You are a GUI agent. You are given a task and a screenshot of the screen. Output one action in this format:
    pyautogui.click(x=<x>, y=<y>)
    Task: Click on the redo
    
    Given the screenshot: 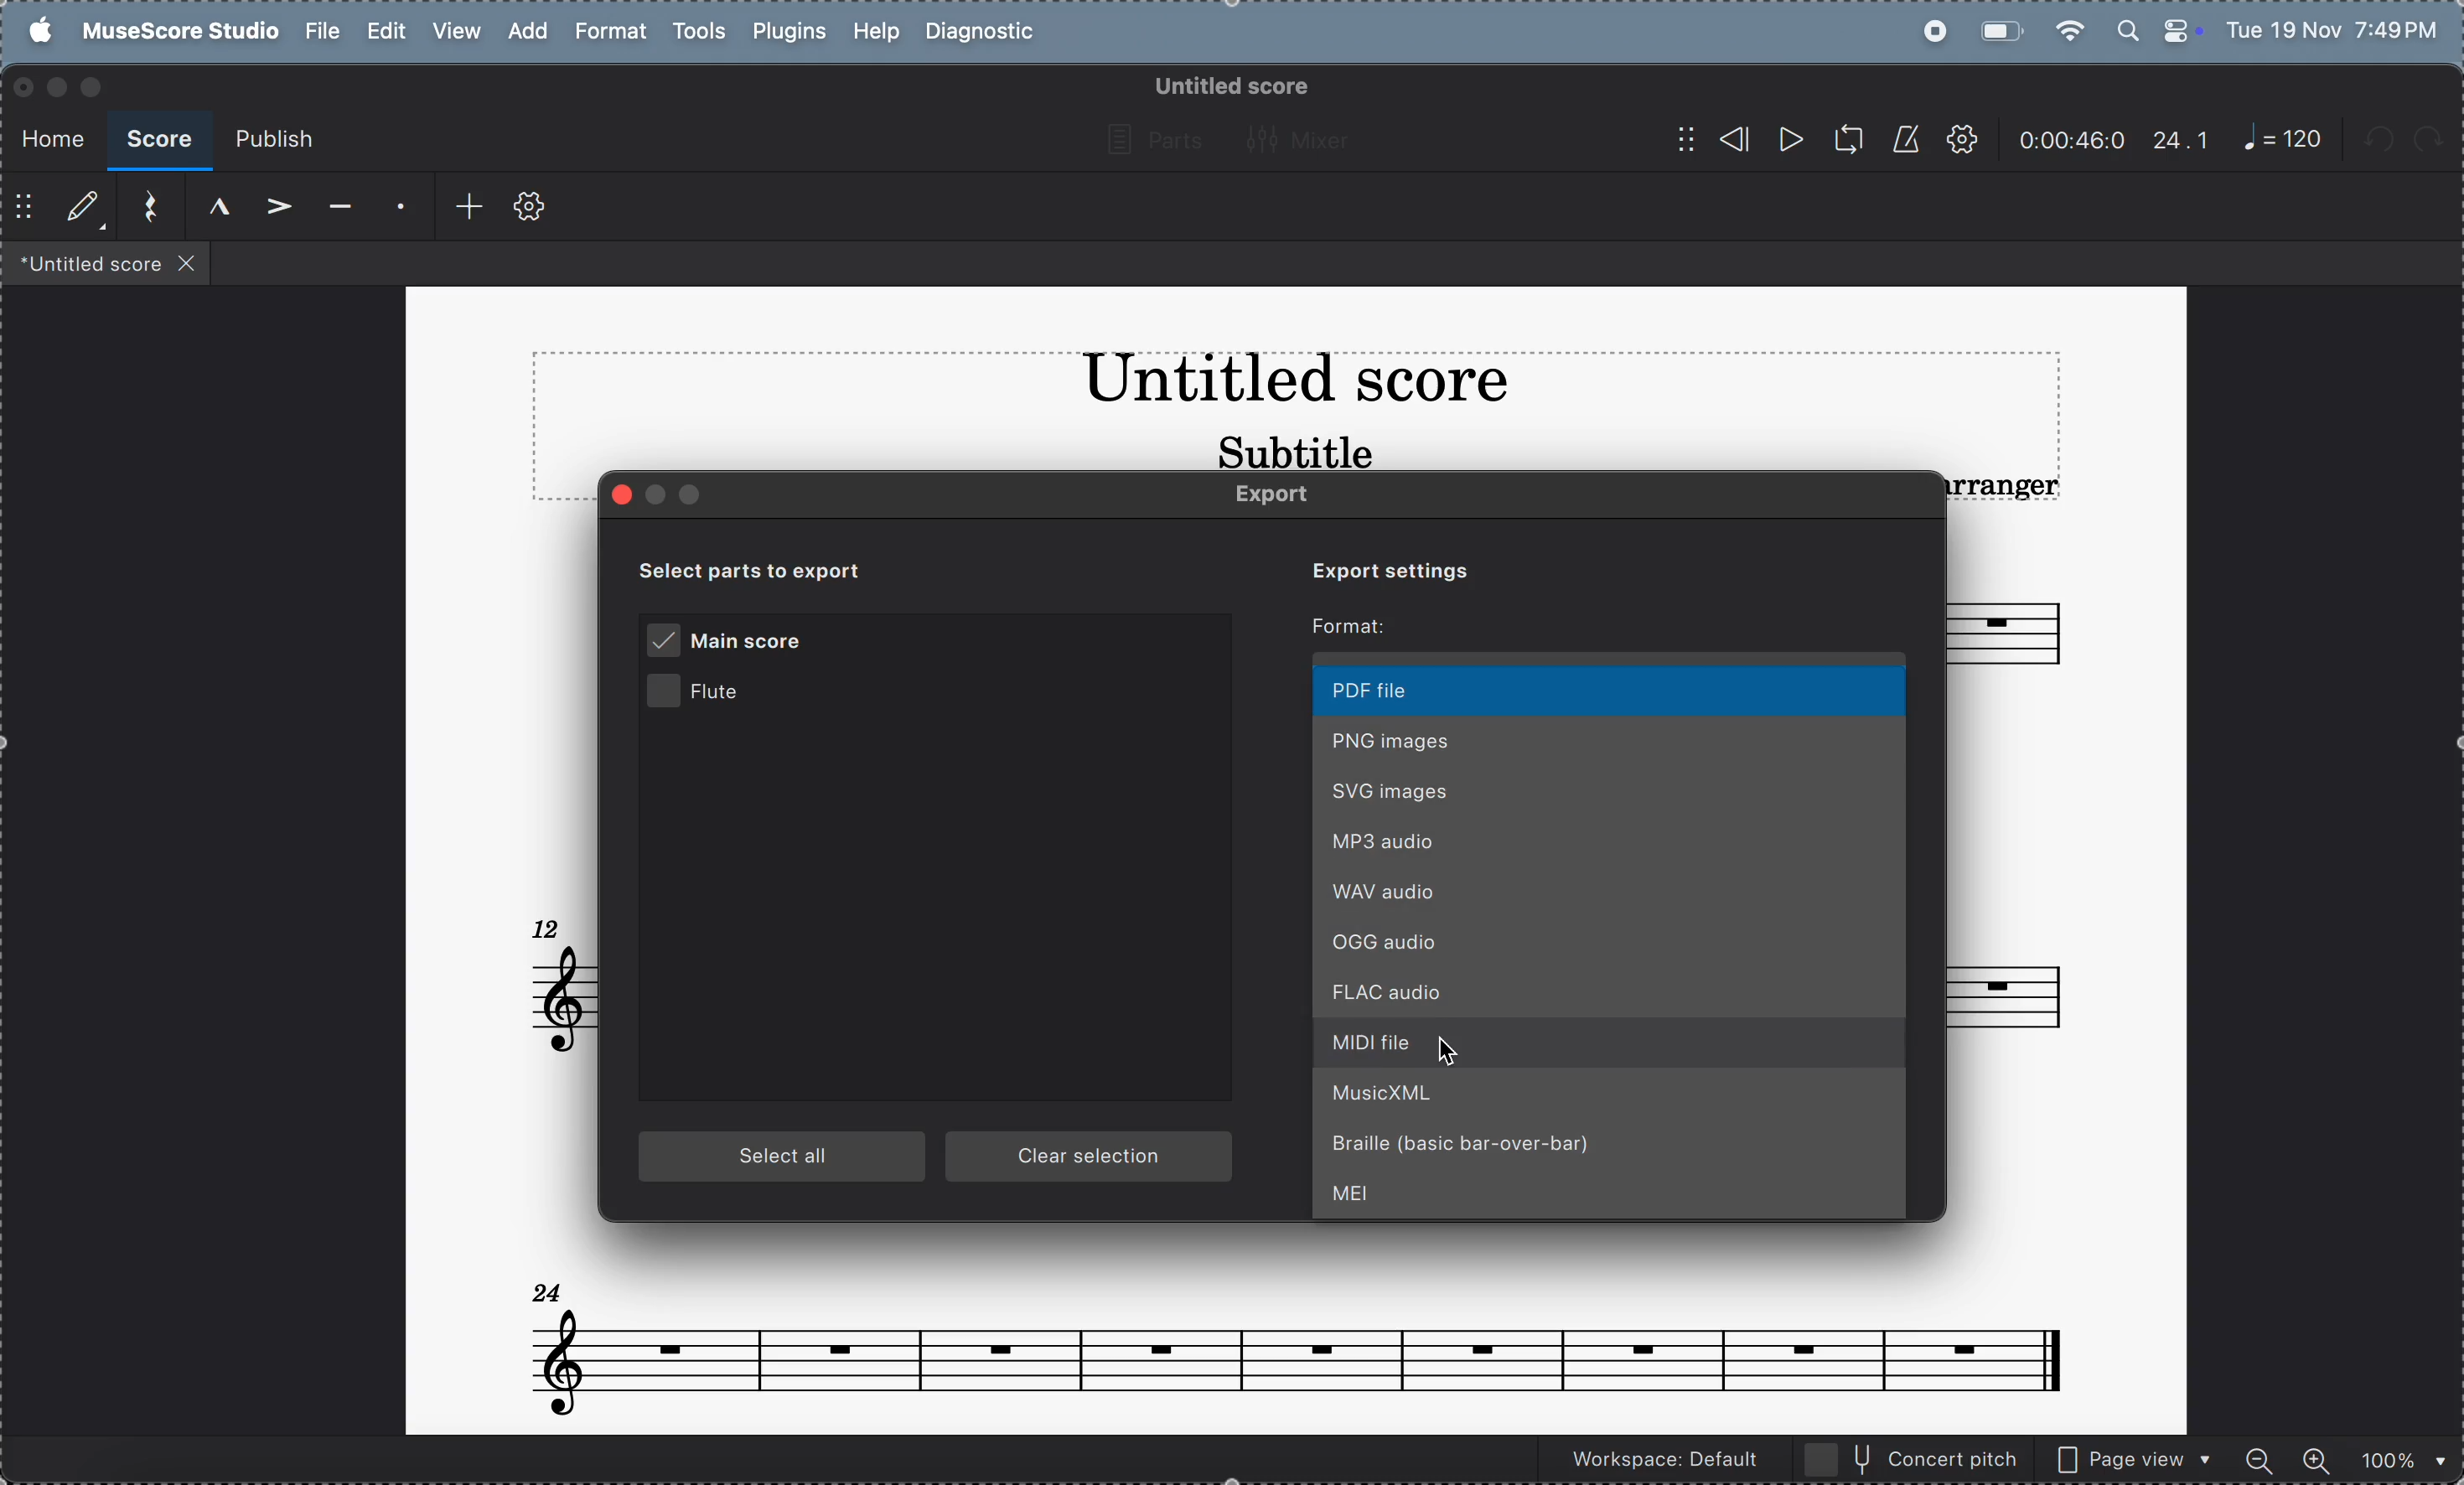 What is the action you would take?
    pyautogui.click(x=2439, y=140)
    